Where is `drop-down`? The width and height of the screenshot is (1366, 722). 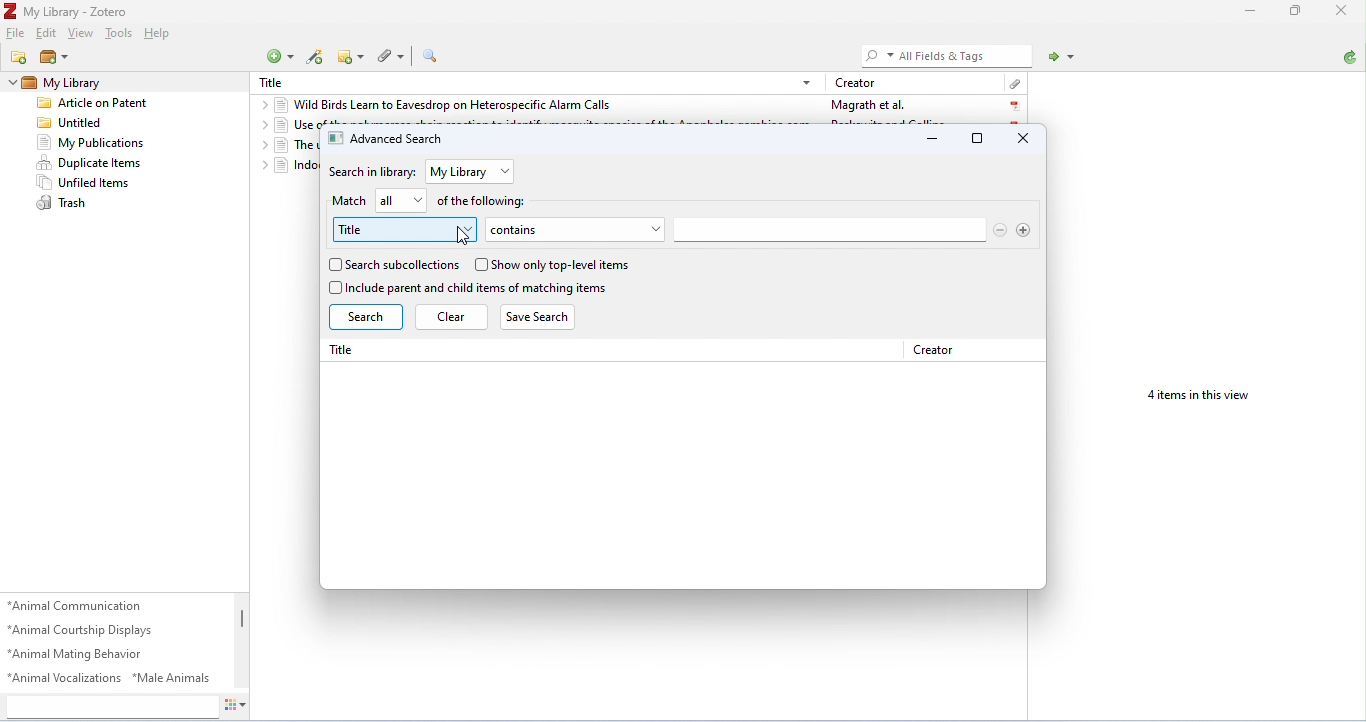 drop-down is located at coordinates (262, 126).